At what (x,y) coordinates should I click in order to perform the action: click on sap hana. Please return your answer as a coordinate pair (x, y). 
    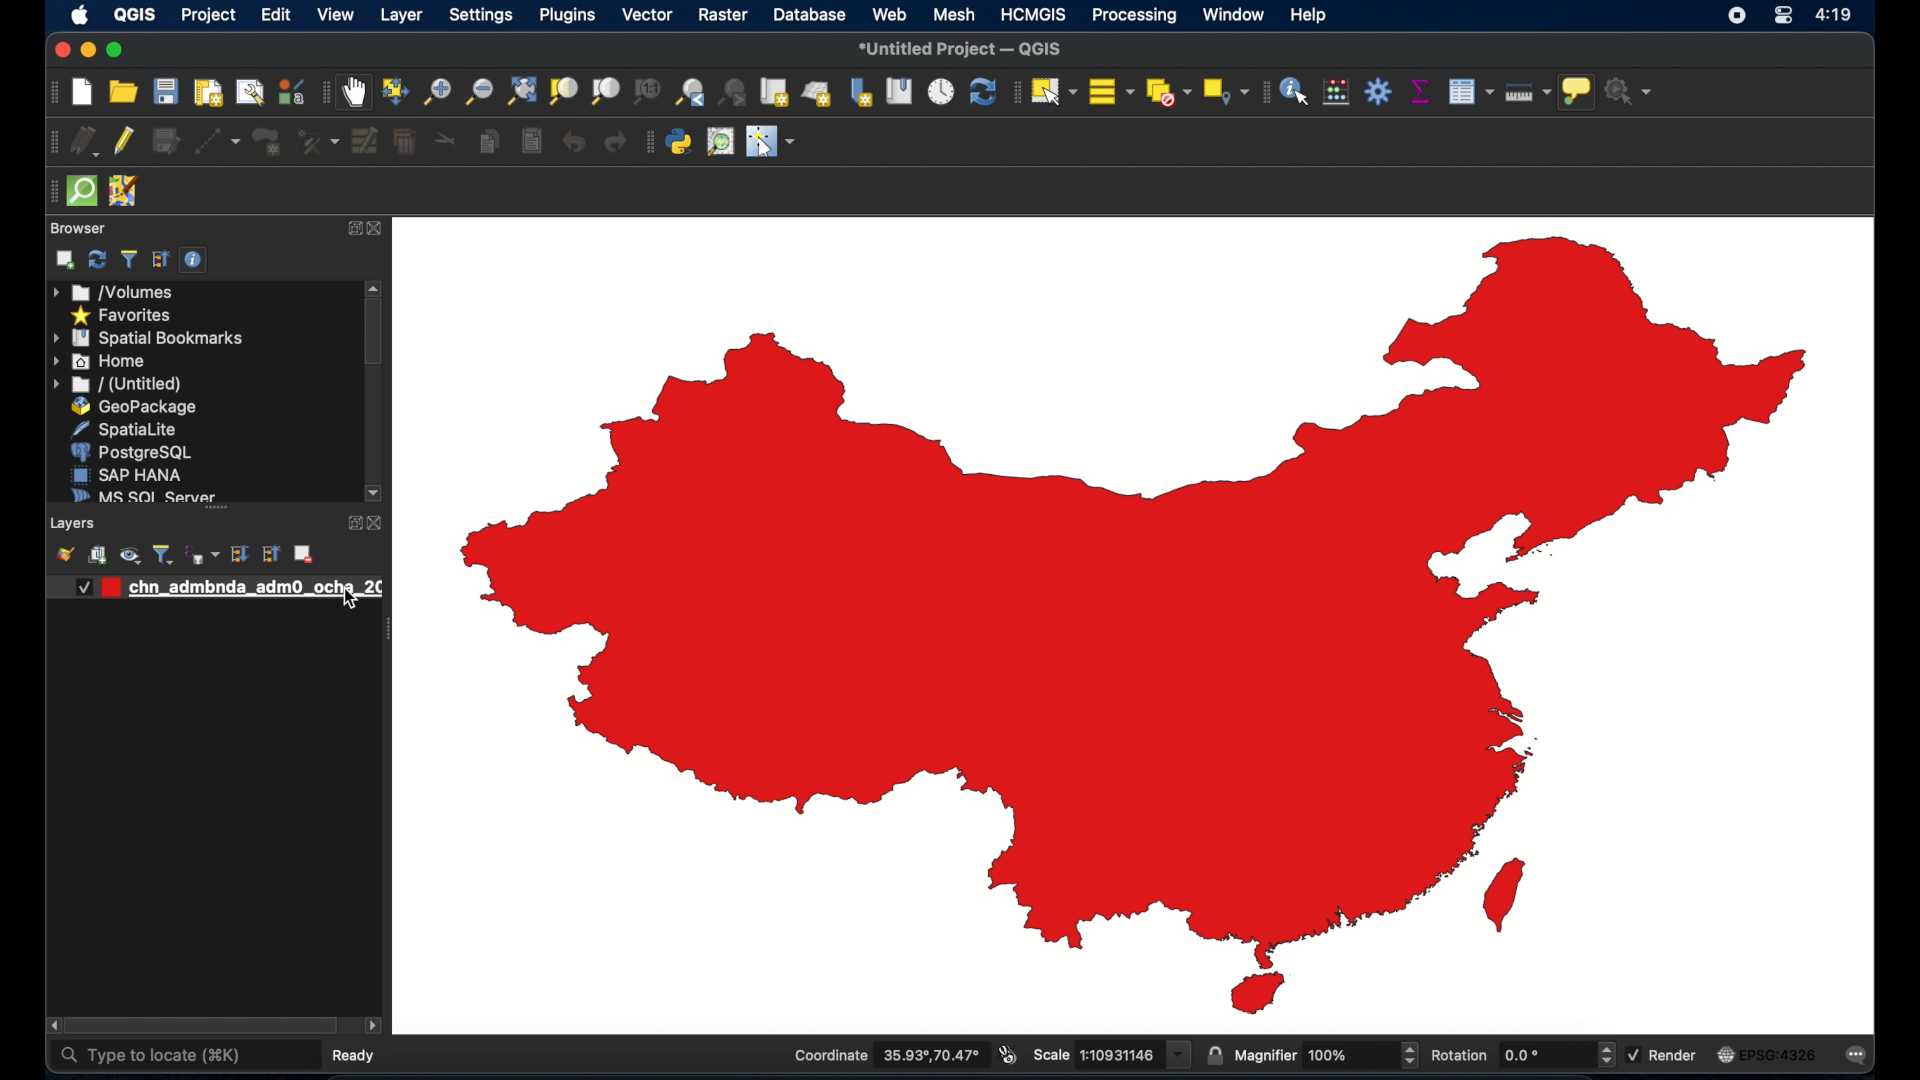
    Looking at the image, I should click on (127, 474).